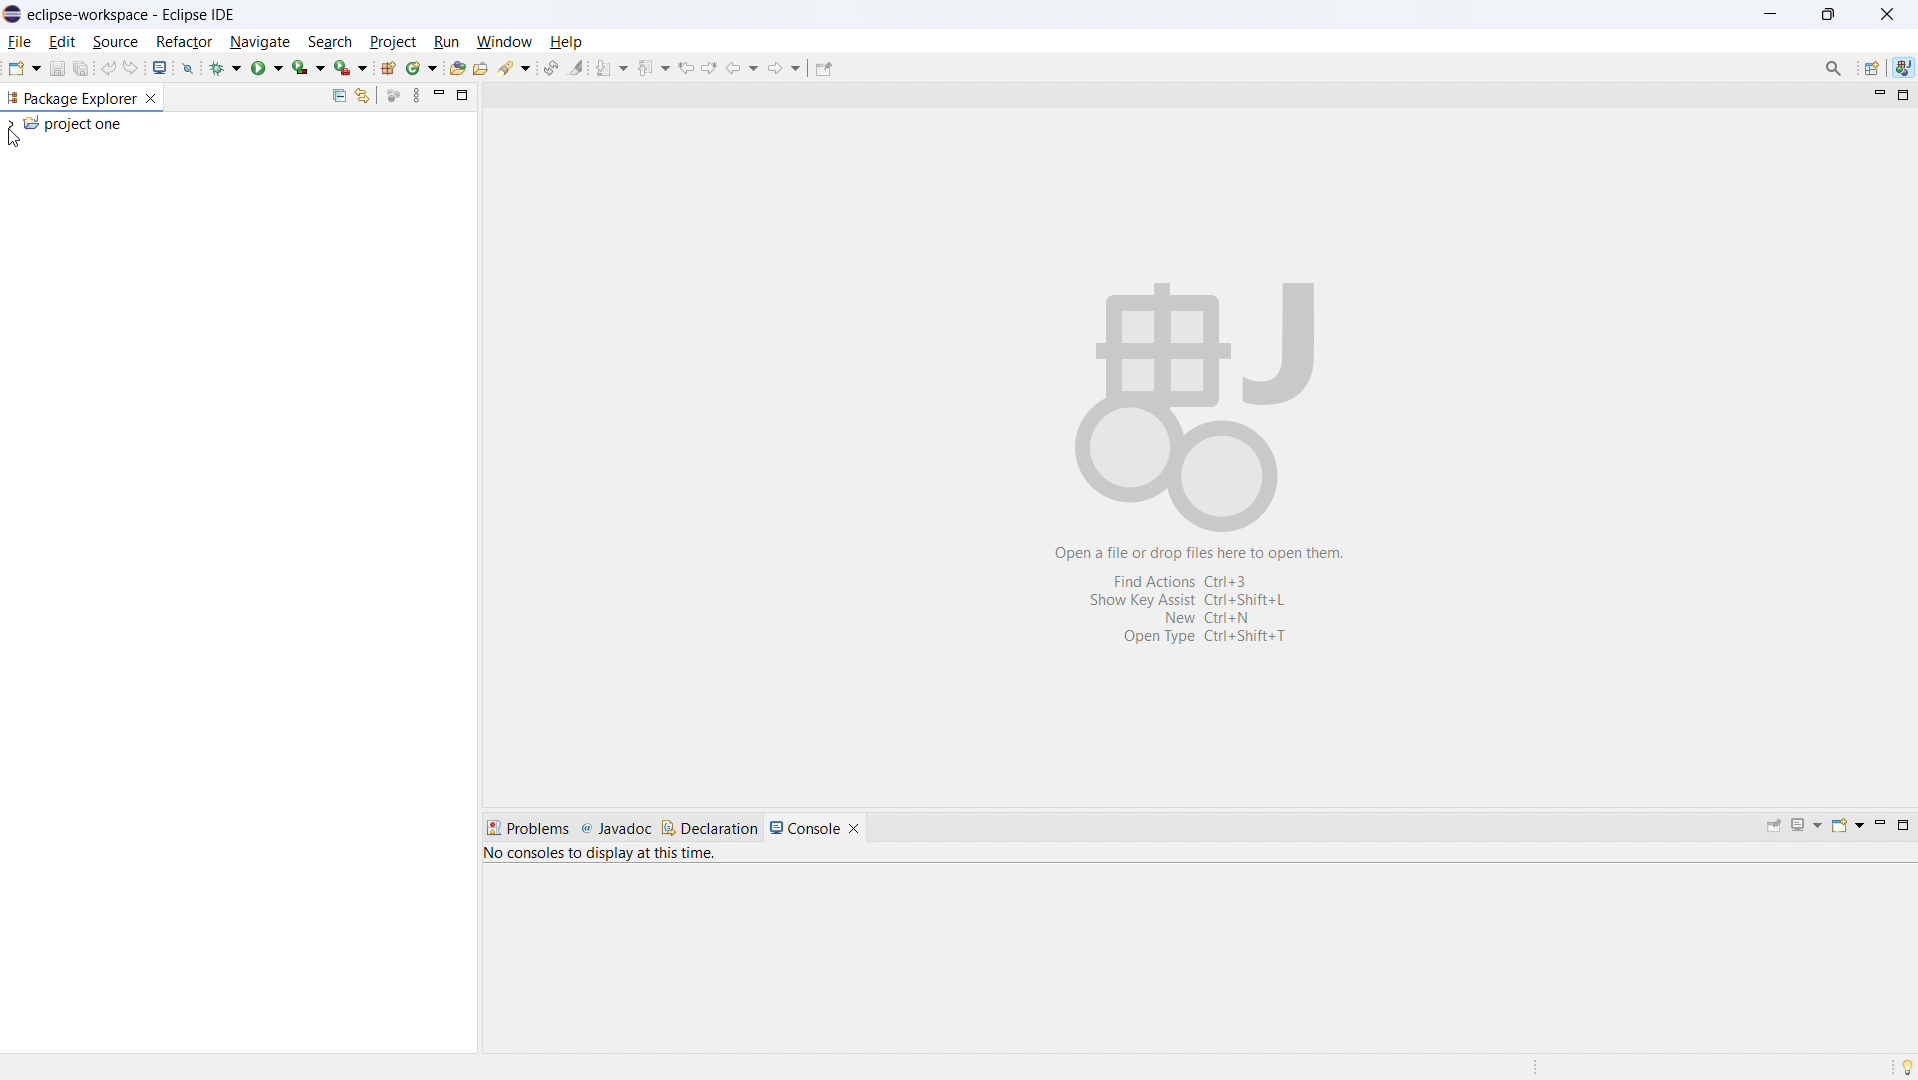  Describe the element at coordinates (824, 69) in the screenshot. I see `pin editor` at that location.